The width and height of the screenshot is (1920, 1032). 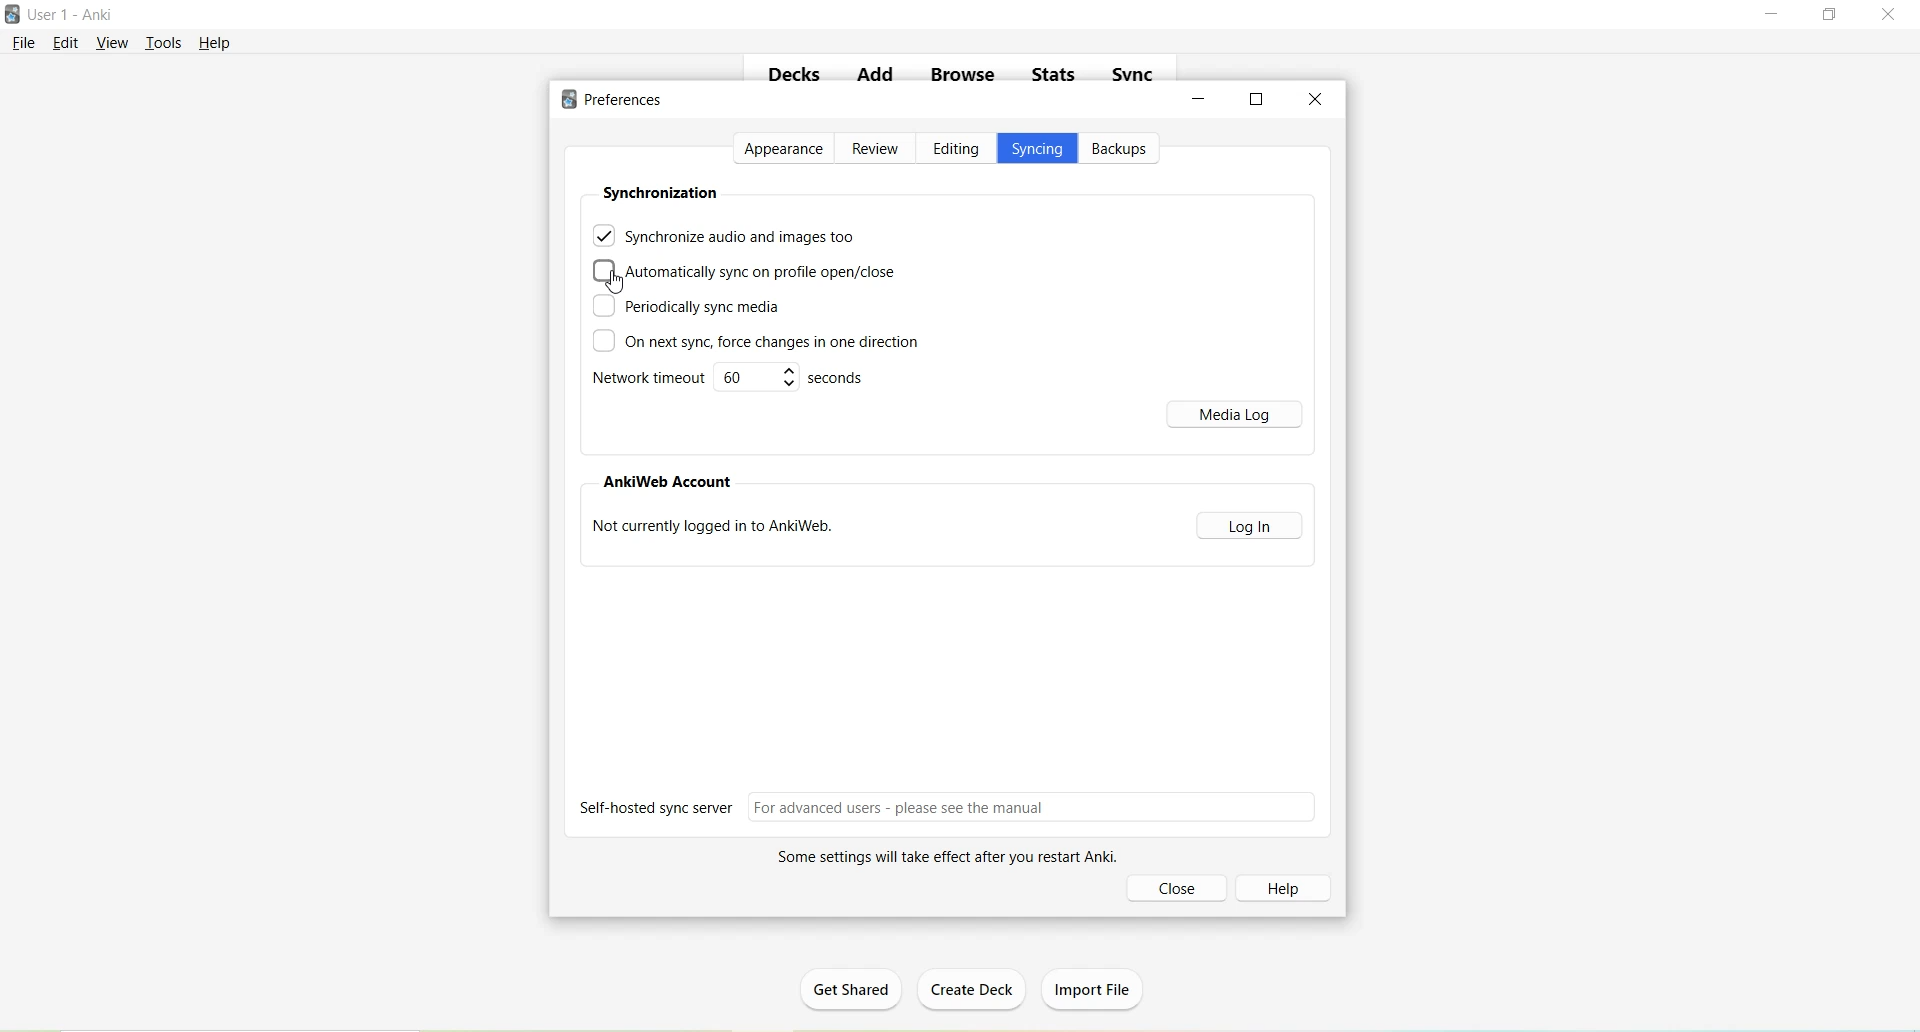 I want to click on Close, so click(x=1180, y=888).